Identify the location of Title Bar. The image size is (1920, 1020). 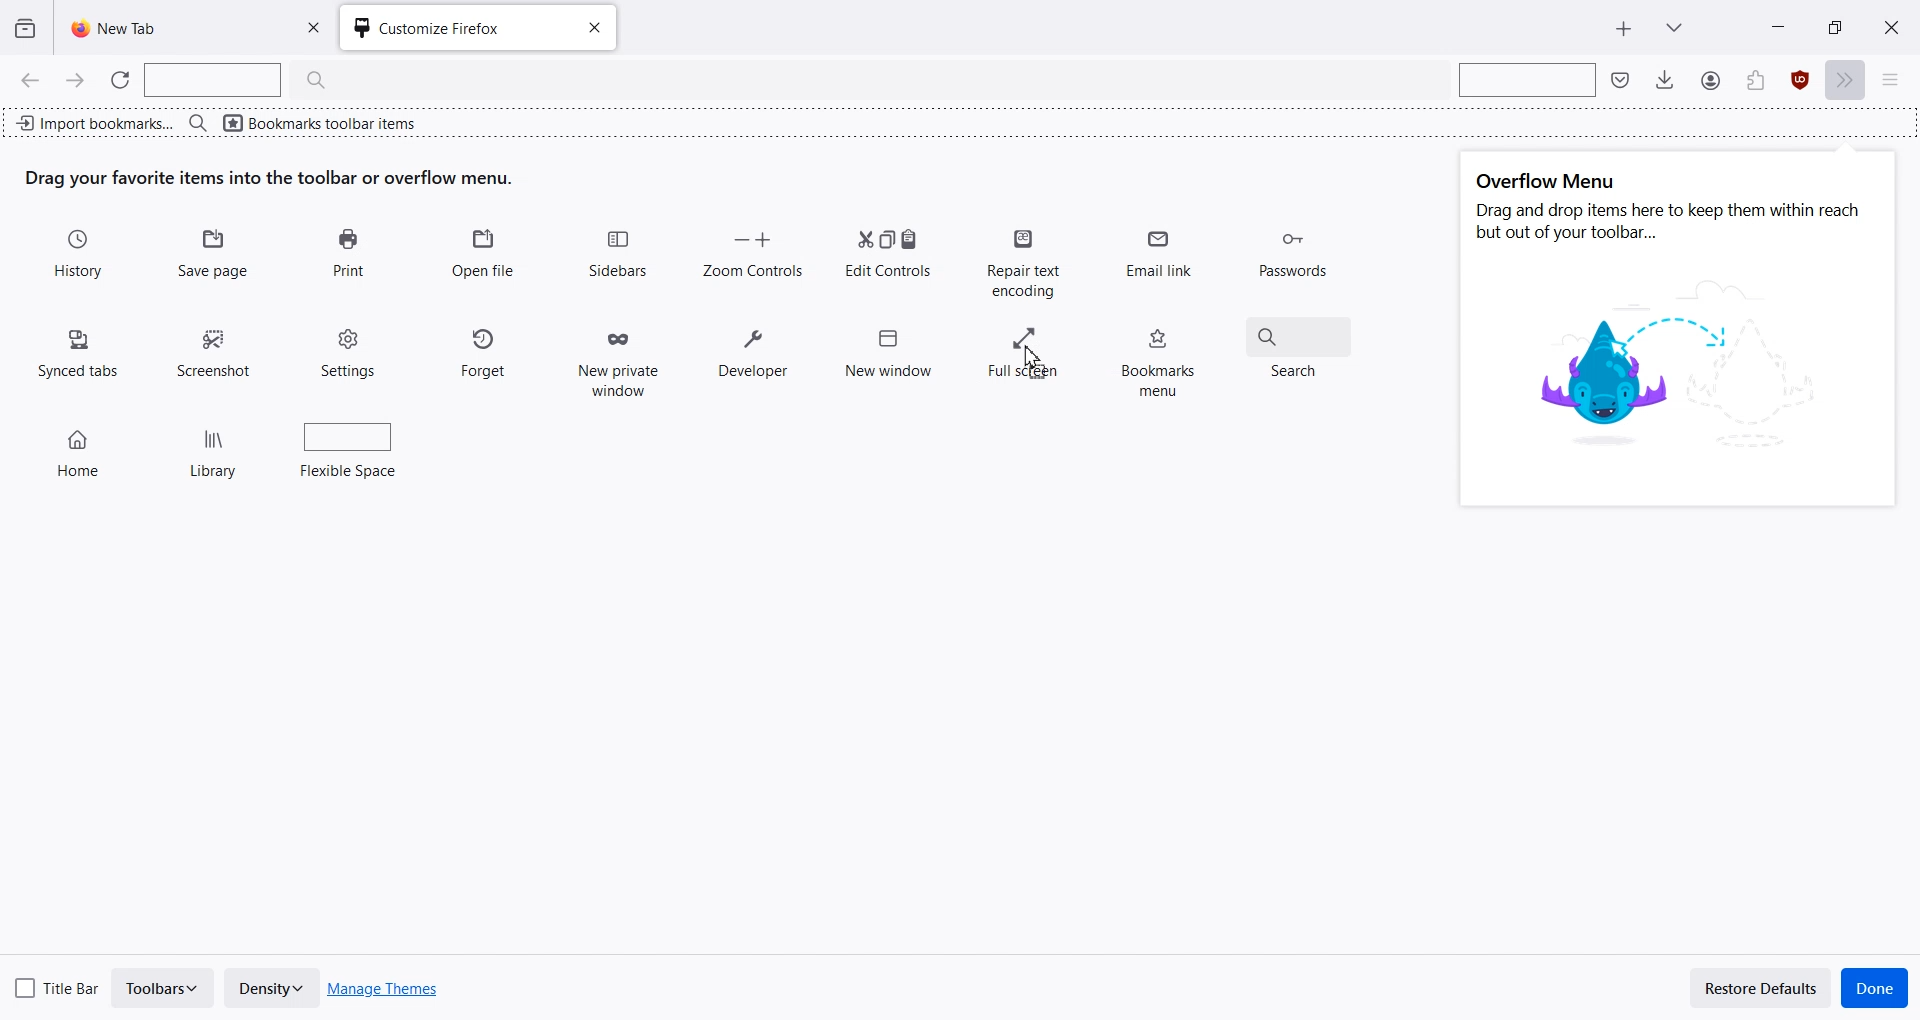
(58, 985).